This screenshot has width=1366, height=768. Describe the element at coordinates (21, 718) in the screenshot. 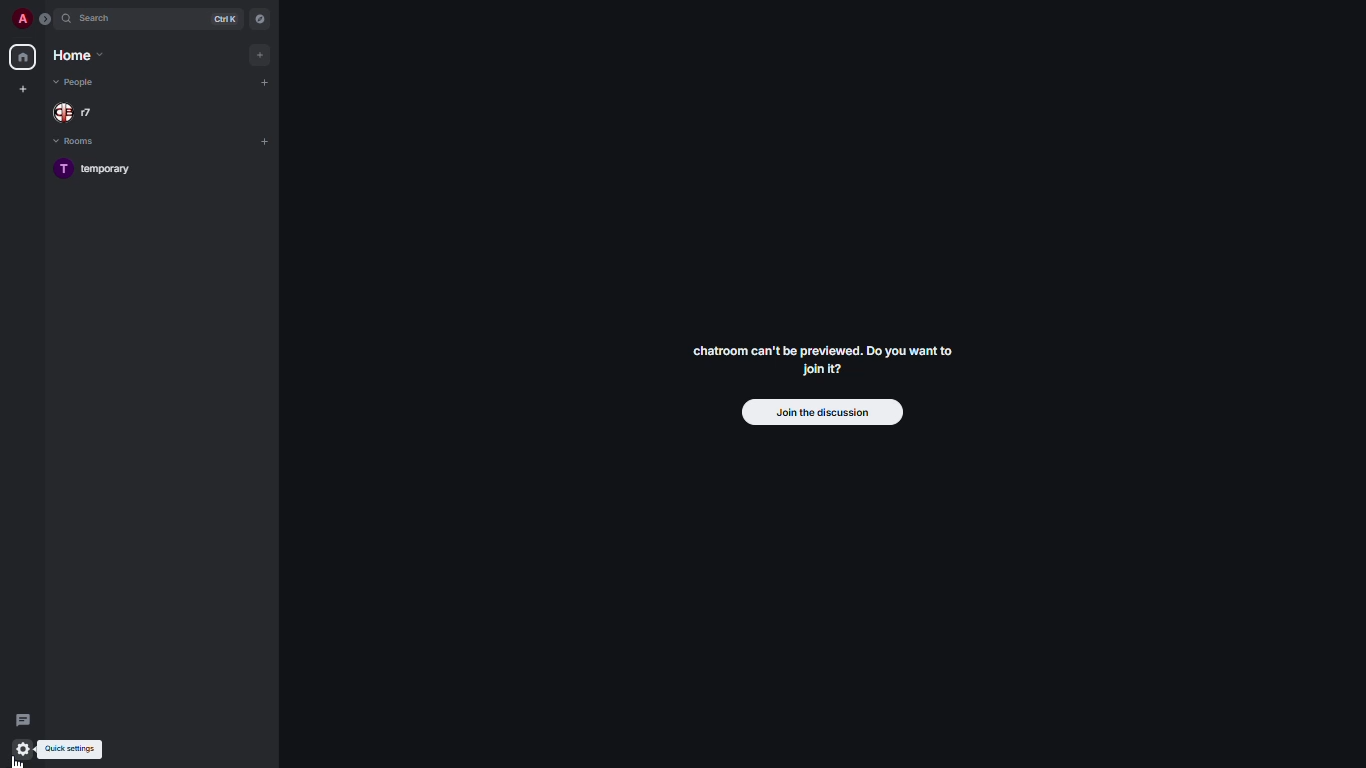

I see `threads` at that location.